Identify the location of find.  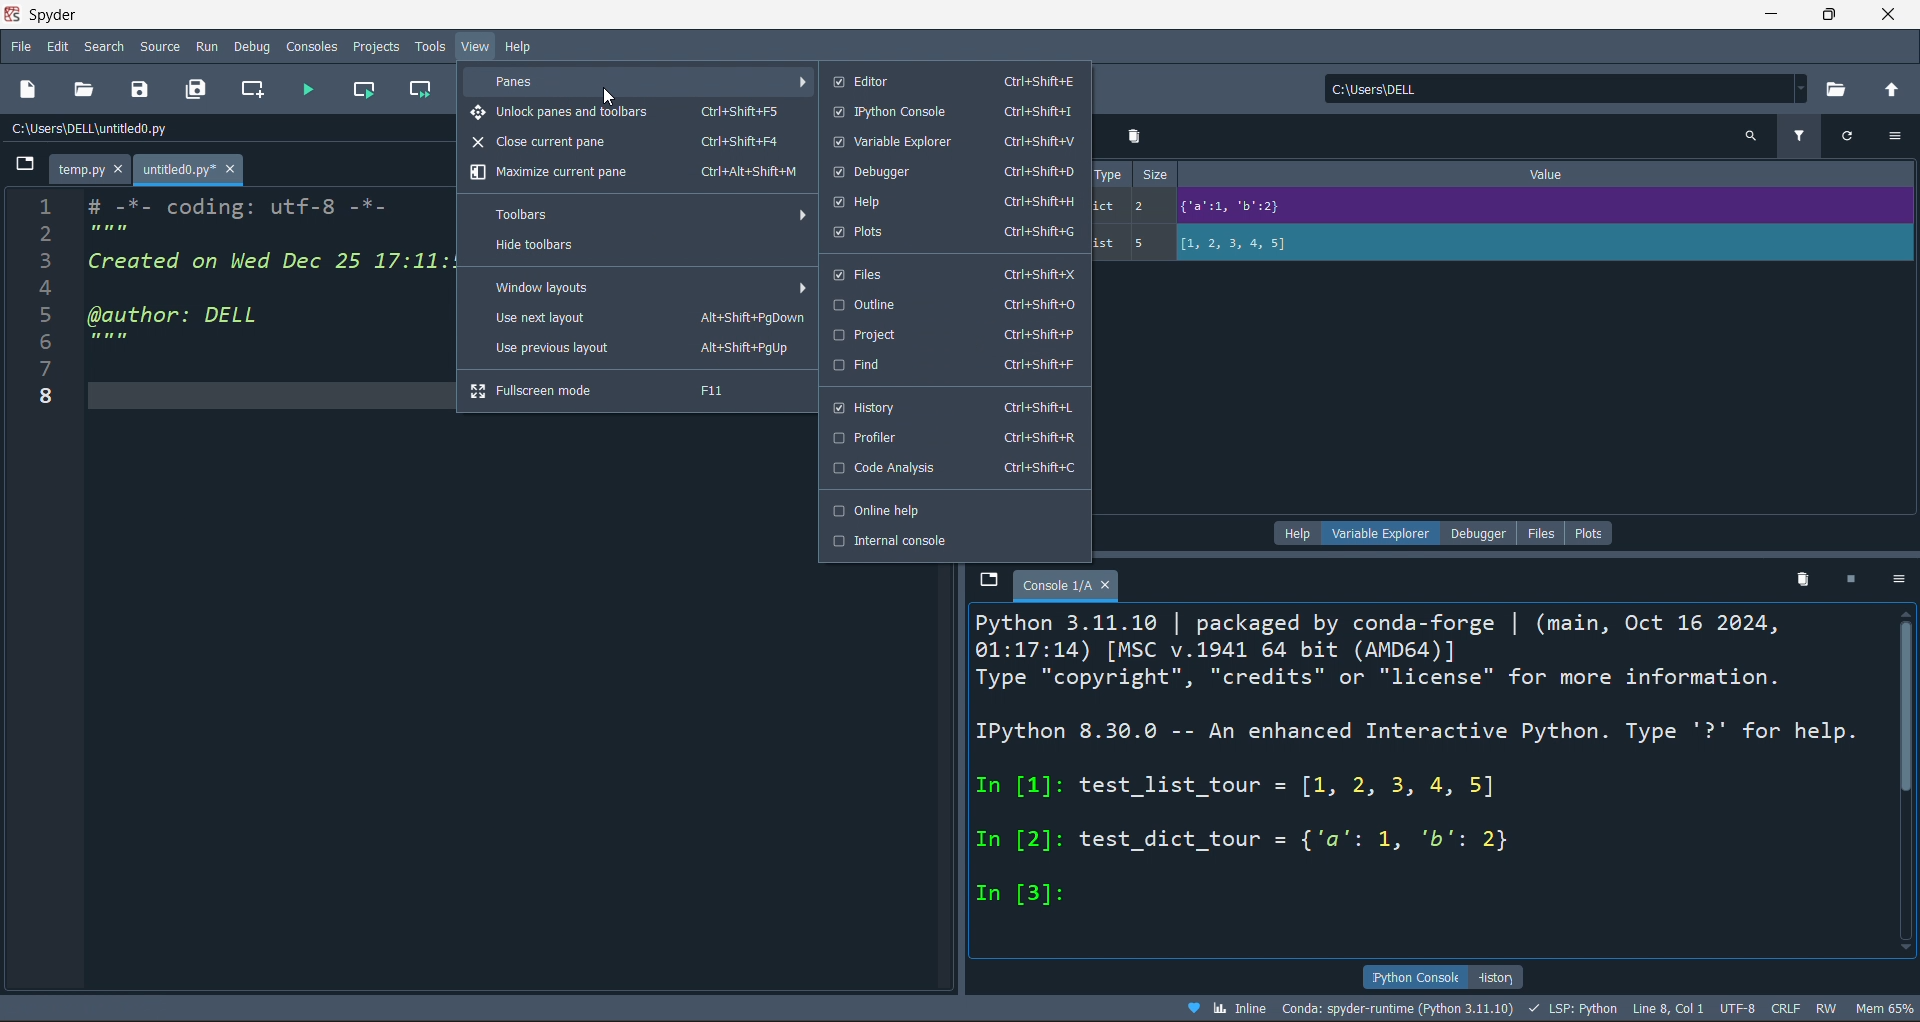
(953, 367).